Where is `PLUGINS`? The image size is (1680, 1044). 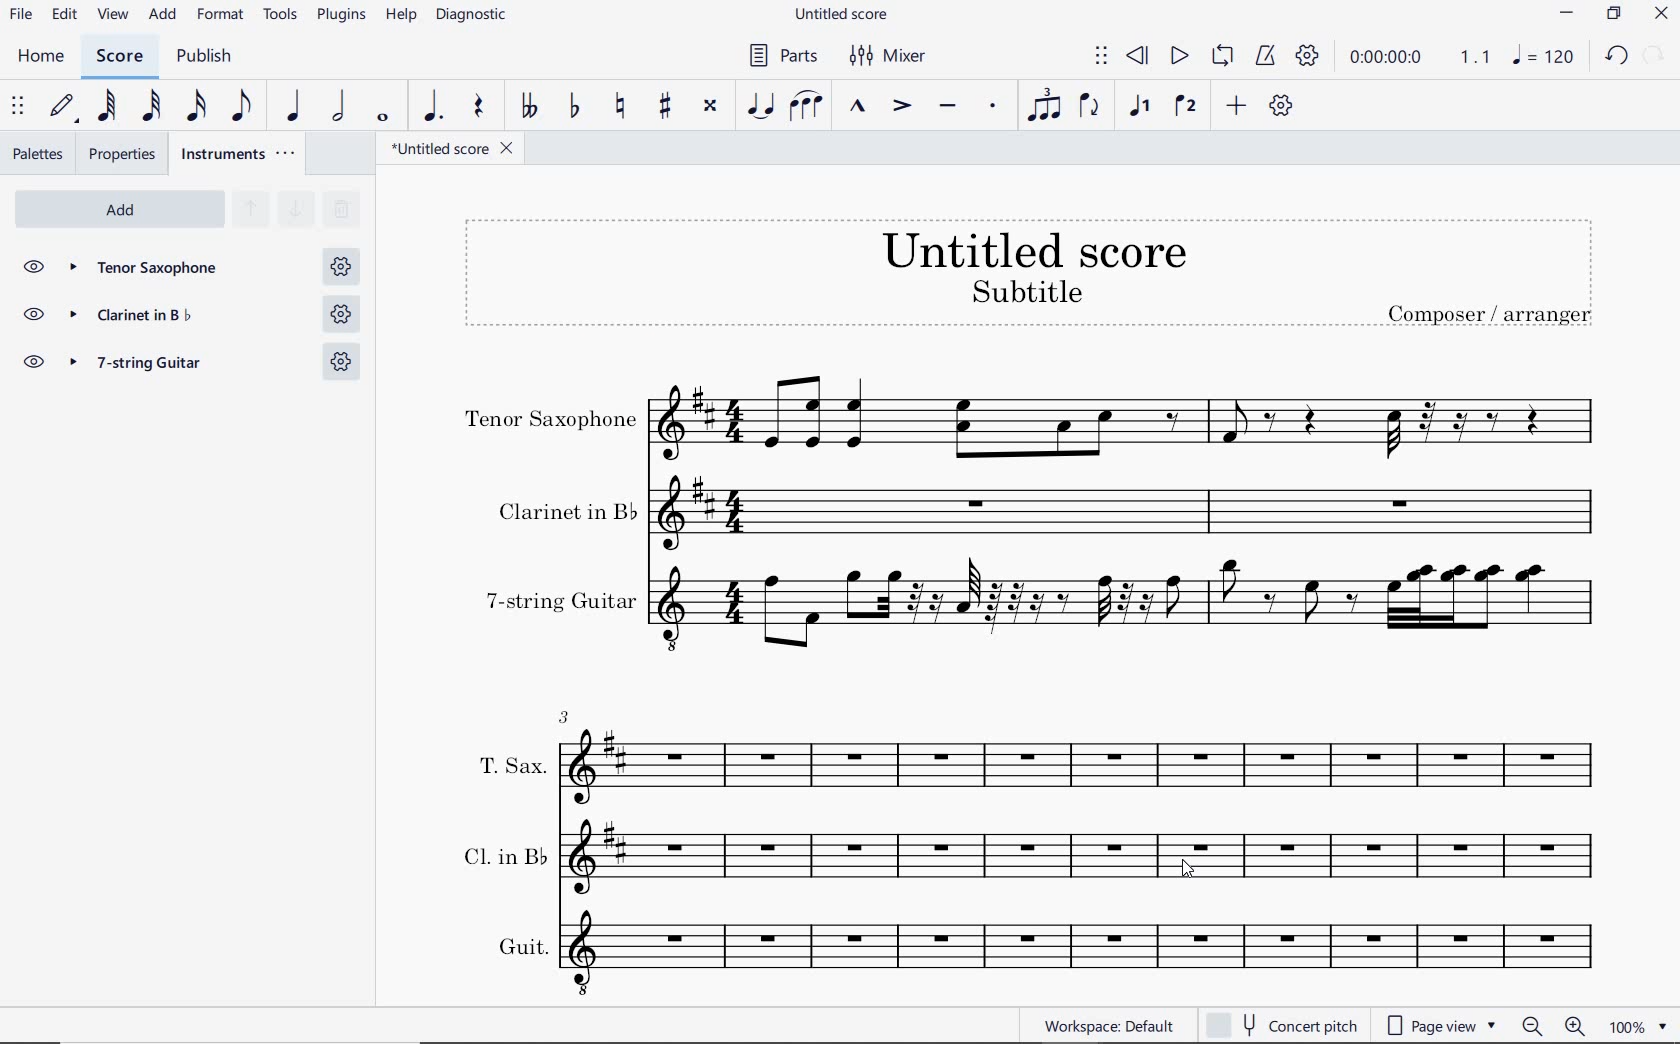
PLUGINS is located at coordinates (341, 16).